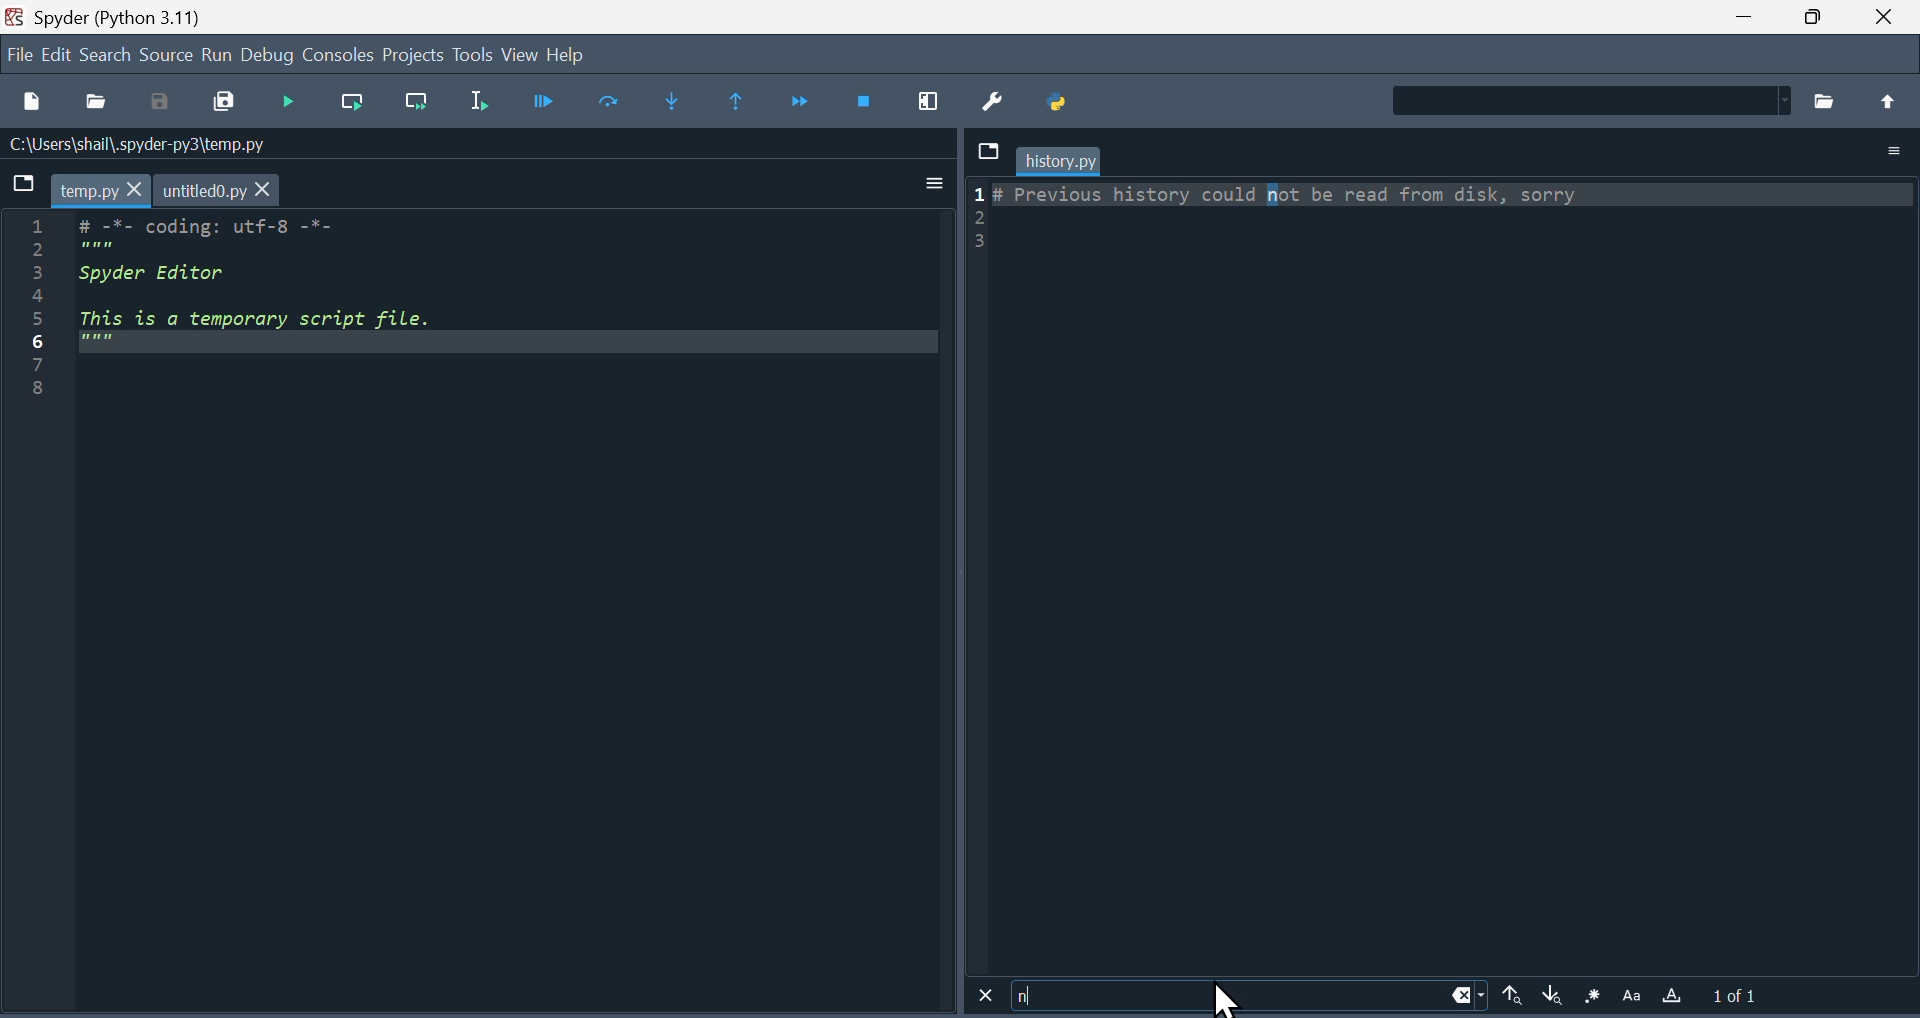  Describe the element at coordinates (35, 103) in the screenshot. I see `New file` at that location.